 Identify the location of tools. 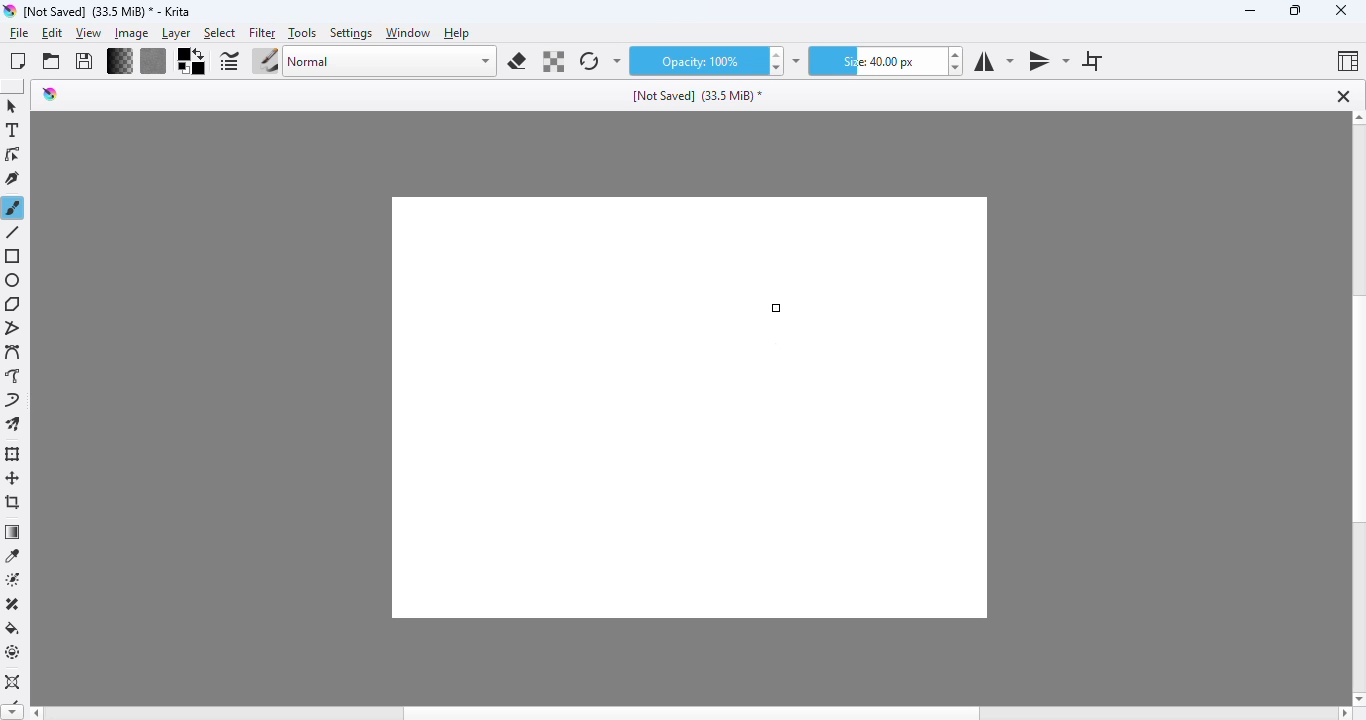
(302, 34).